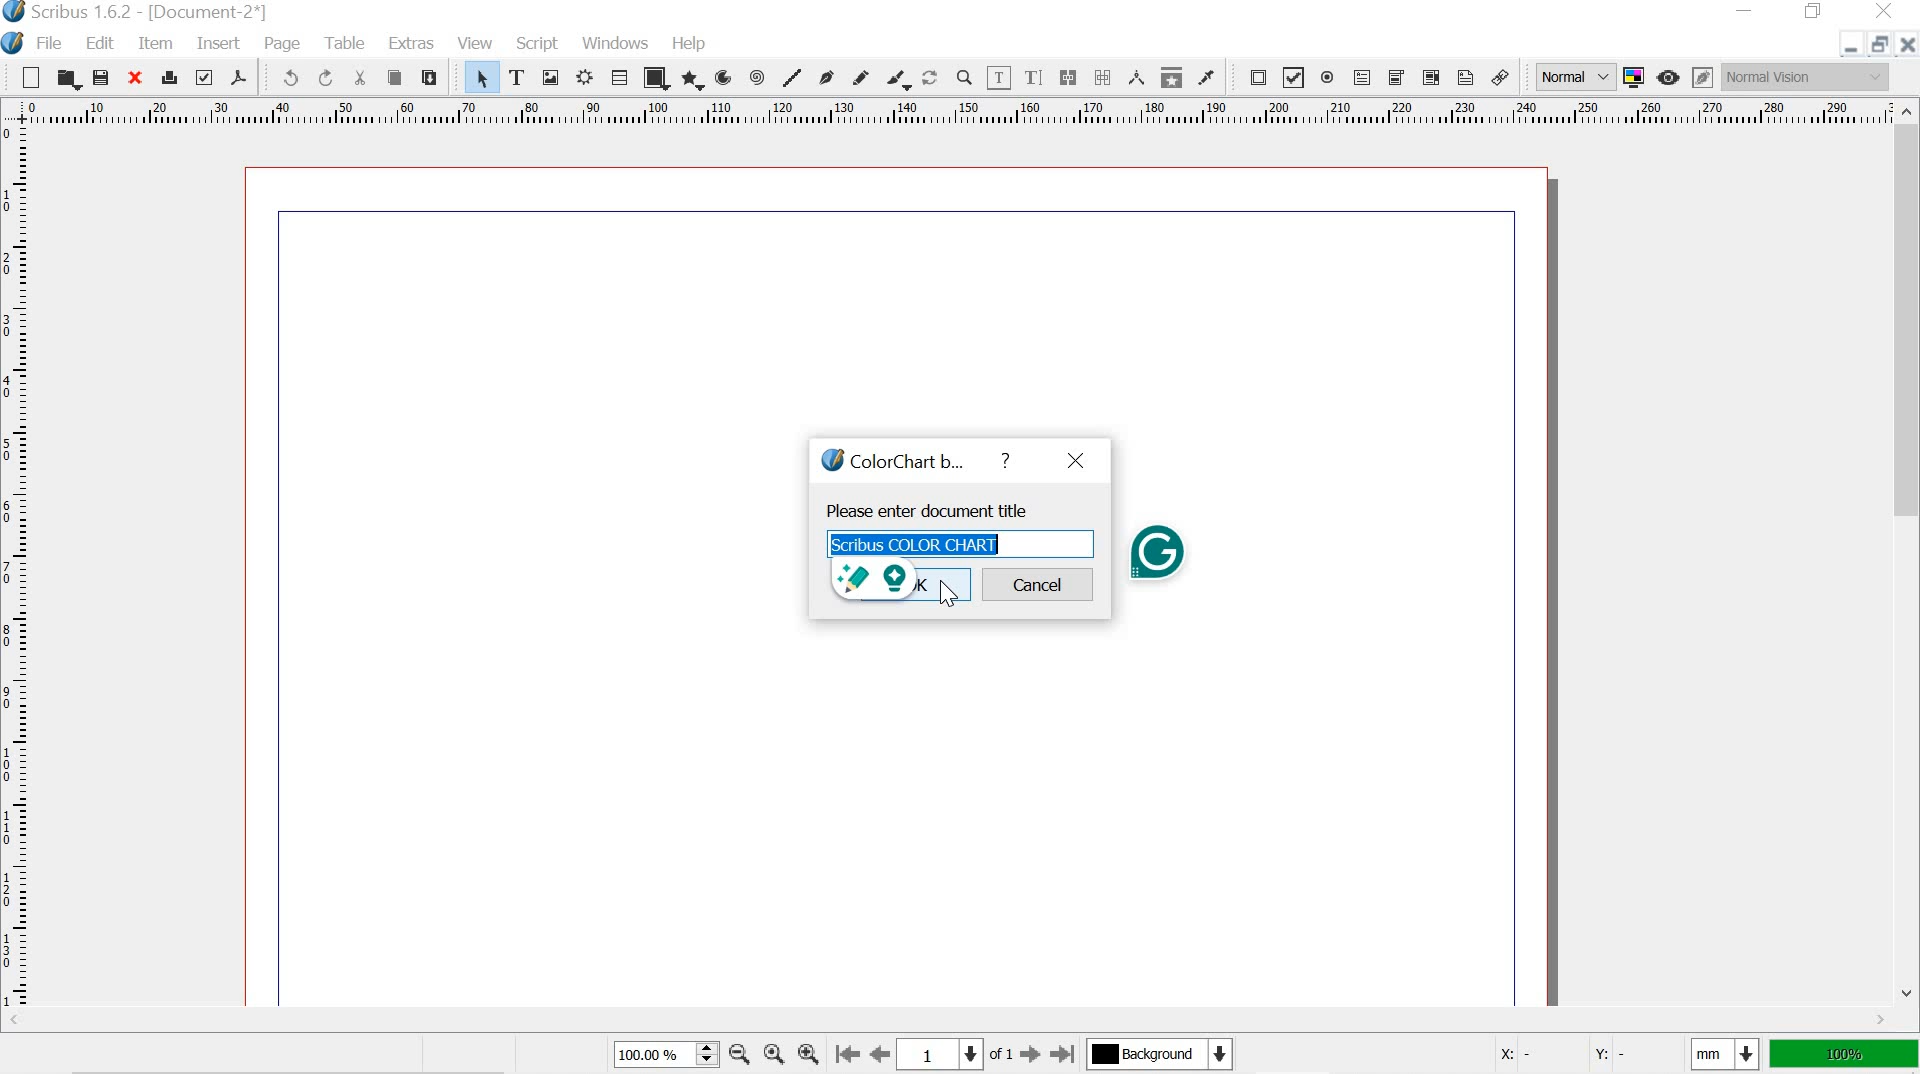 The height and width of the screenshot is (1074, 1920). What do you see at coordinates (931, 79) in the screenshot?
I see `rotate` at bounding box center [931, 79].